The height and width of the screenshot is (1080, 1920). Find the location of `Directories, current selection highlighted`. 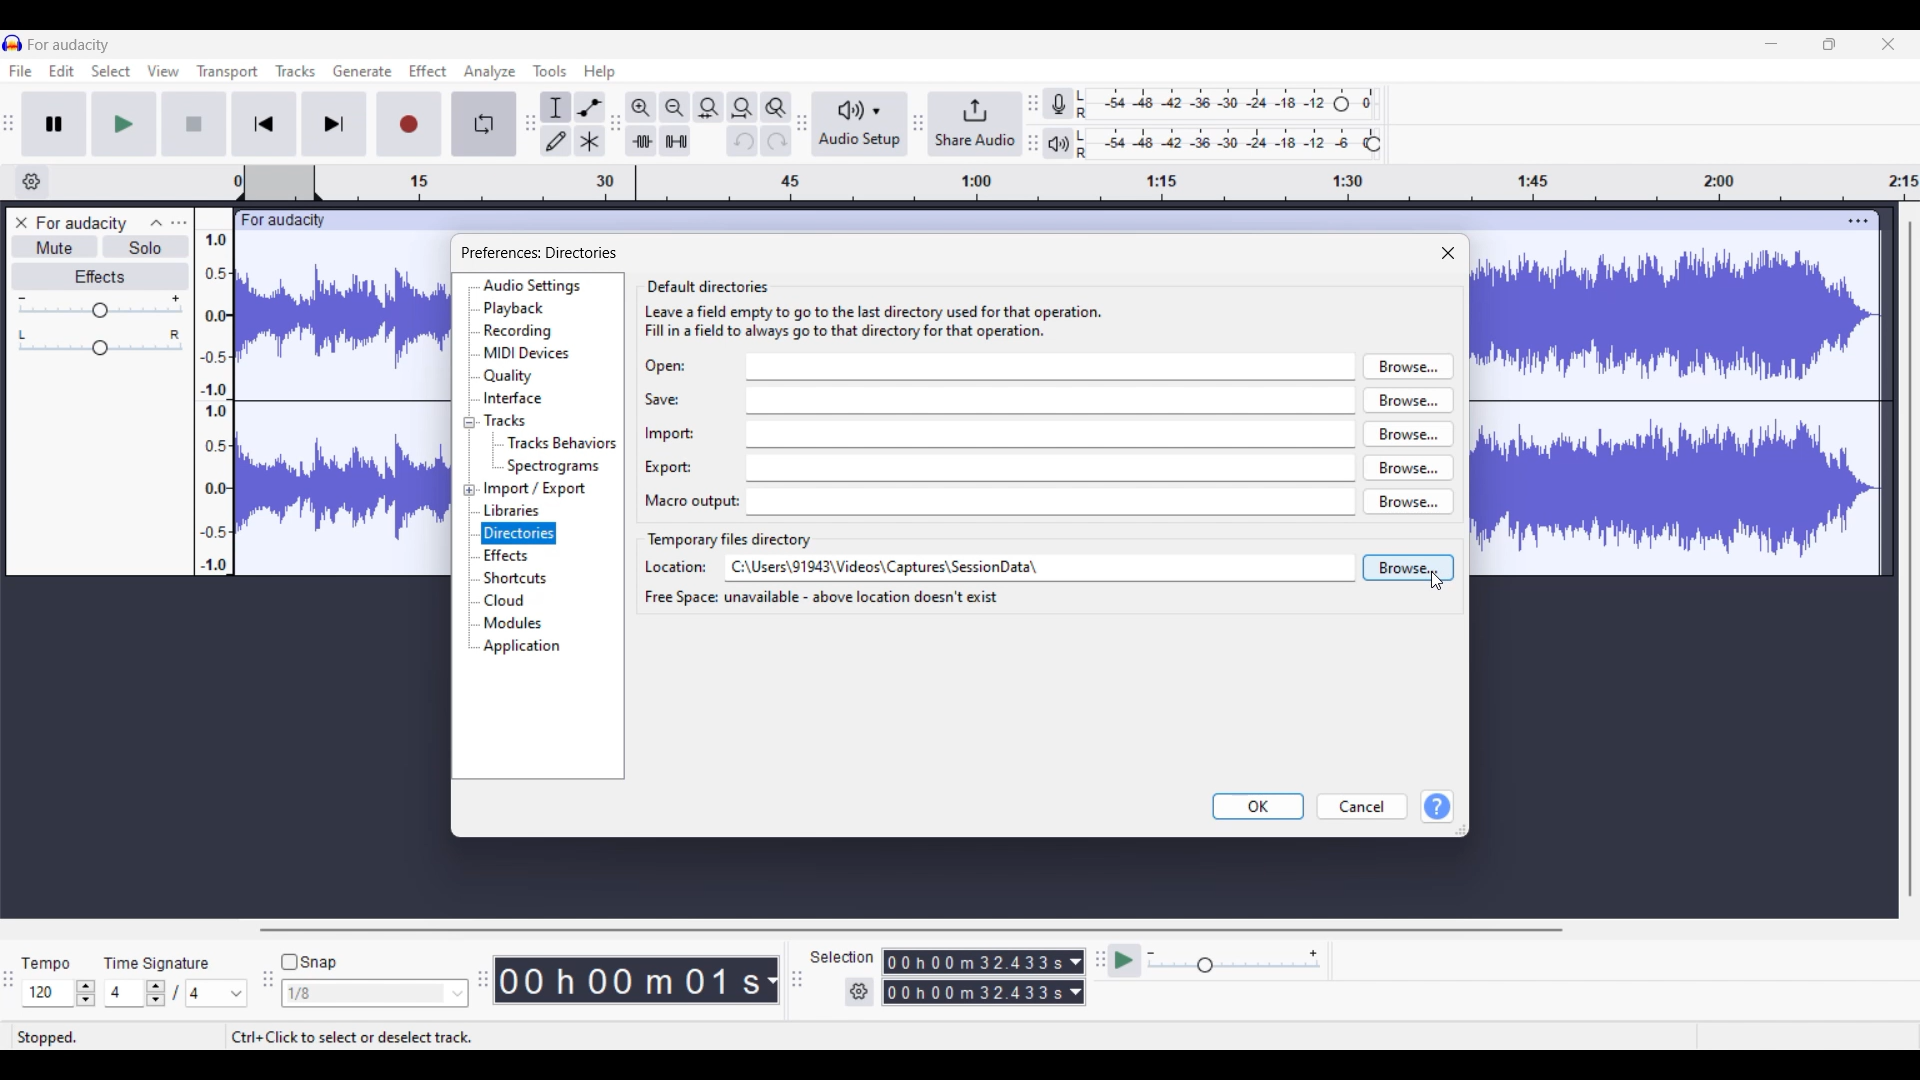

Directories, current selection highlighted is located at coordinates (519, 534).